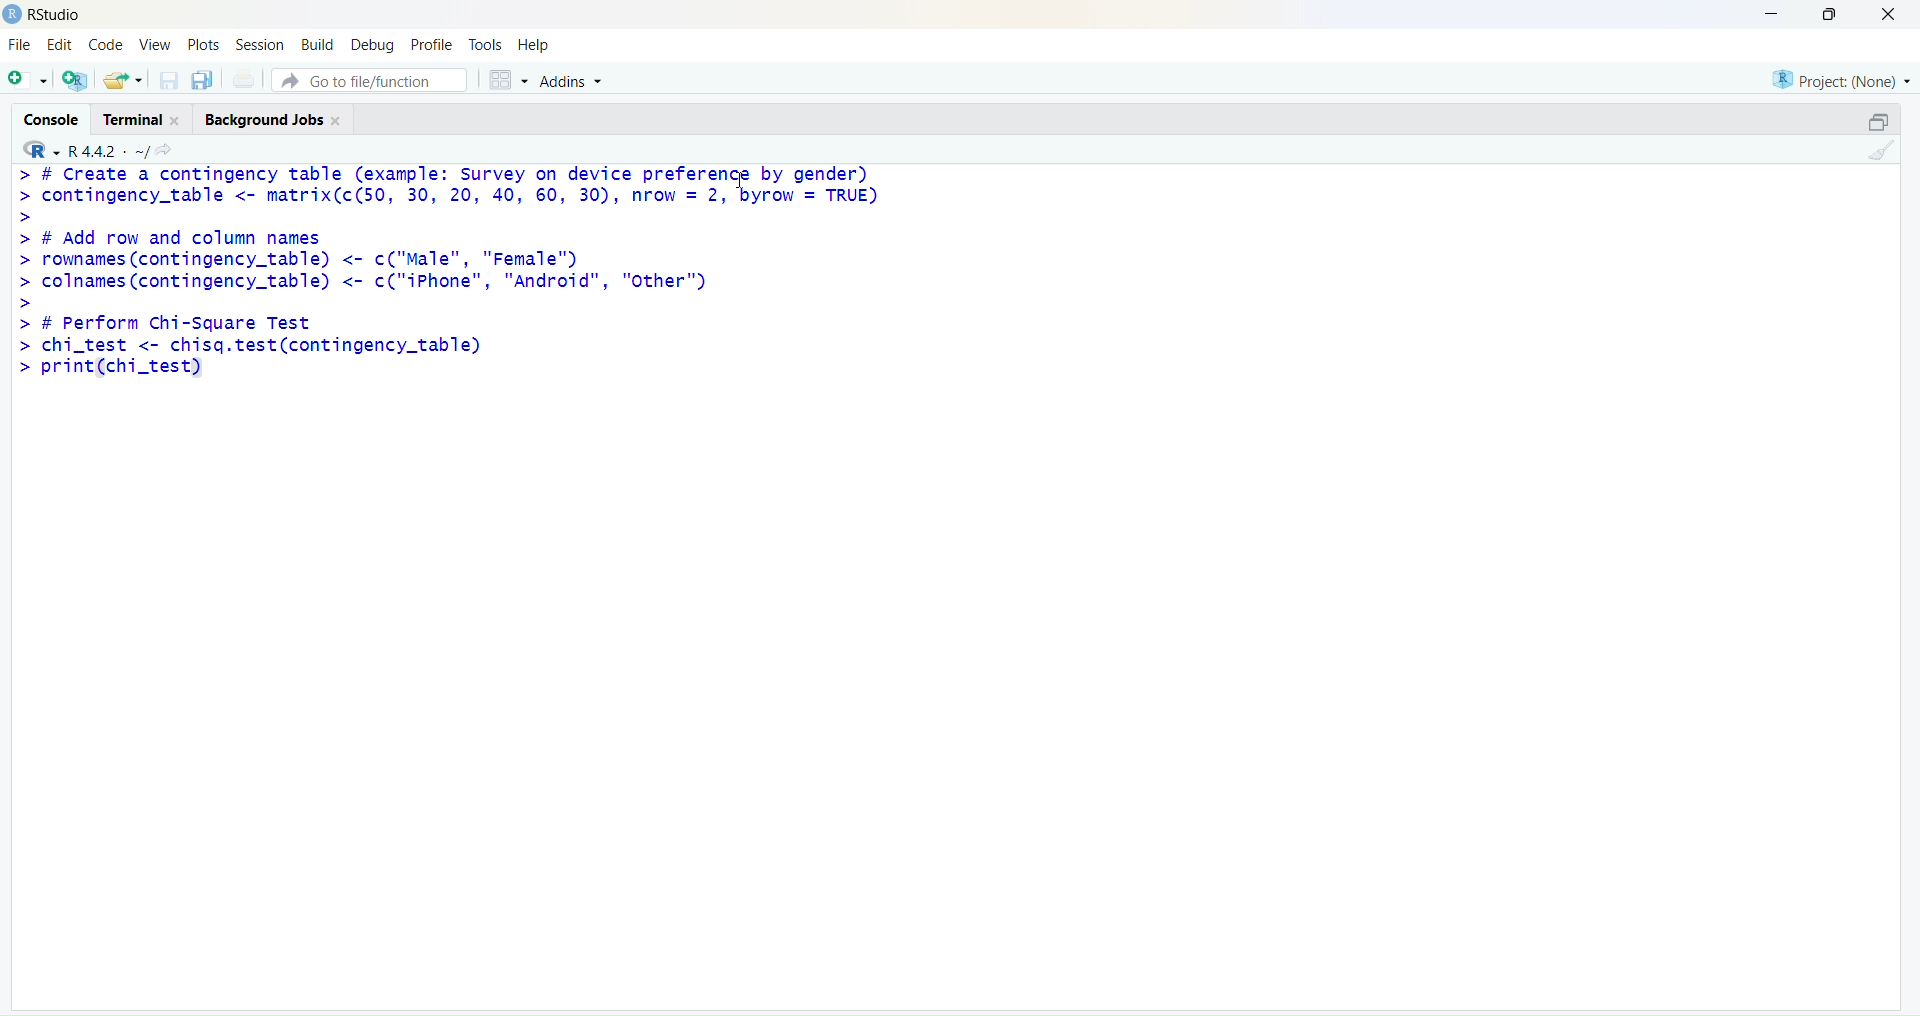 The height and width of the screenshot is (1016, 1920). I want to click on >, so click(28, 303).